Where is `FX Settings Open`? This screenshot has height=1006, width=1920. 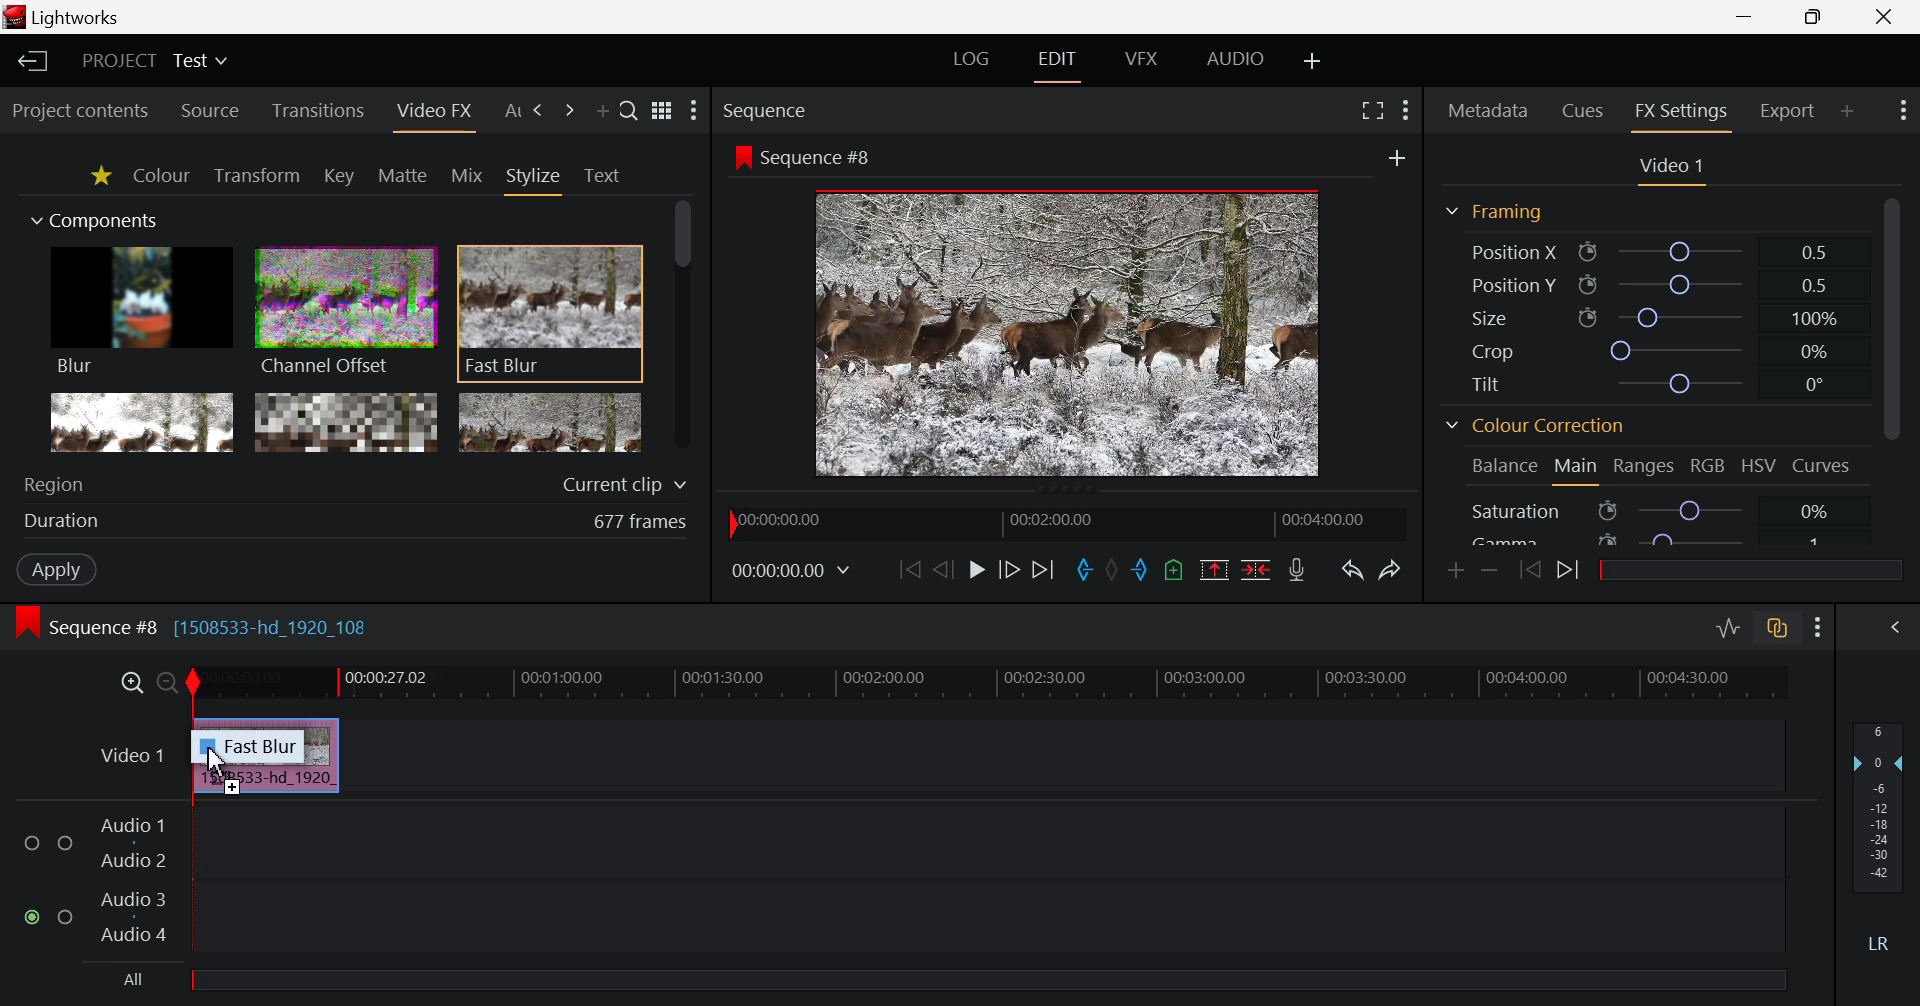 FX Settings Open is located at coordinates (1681, 115).